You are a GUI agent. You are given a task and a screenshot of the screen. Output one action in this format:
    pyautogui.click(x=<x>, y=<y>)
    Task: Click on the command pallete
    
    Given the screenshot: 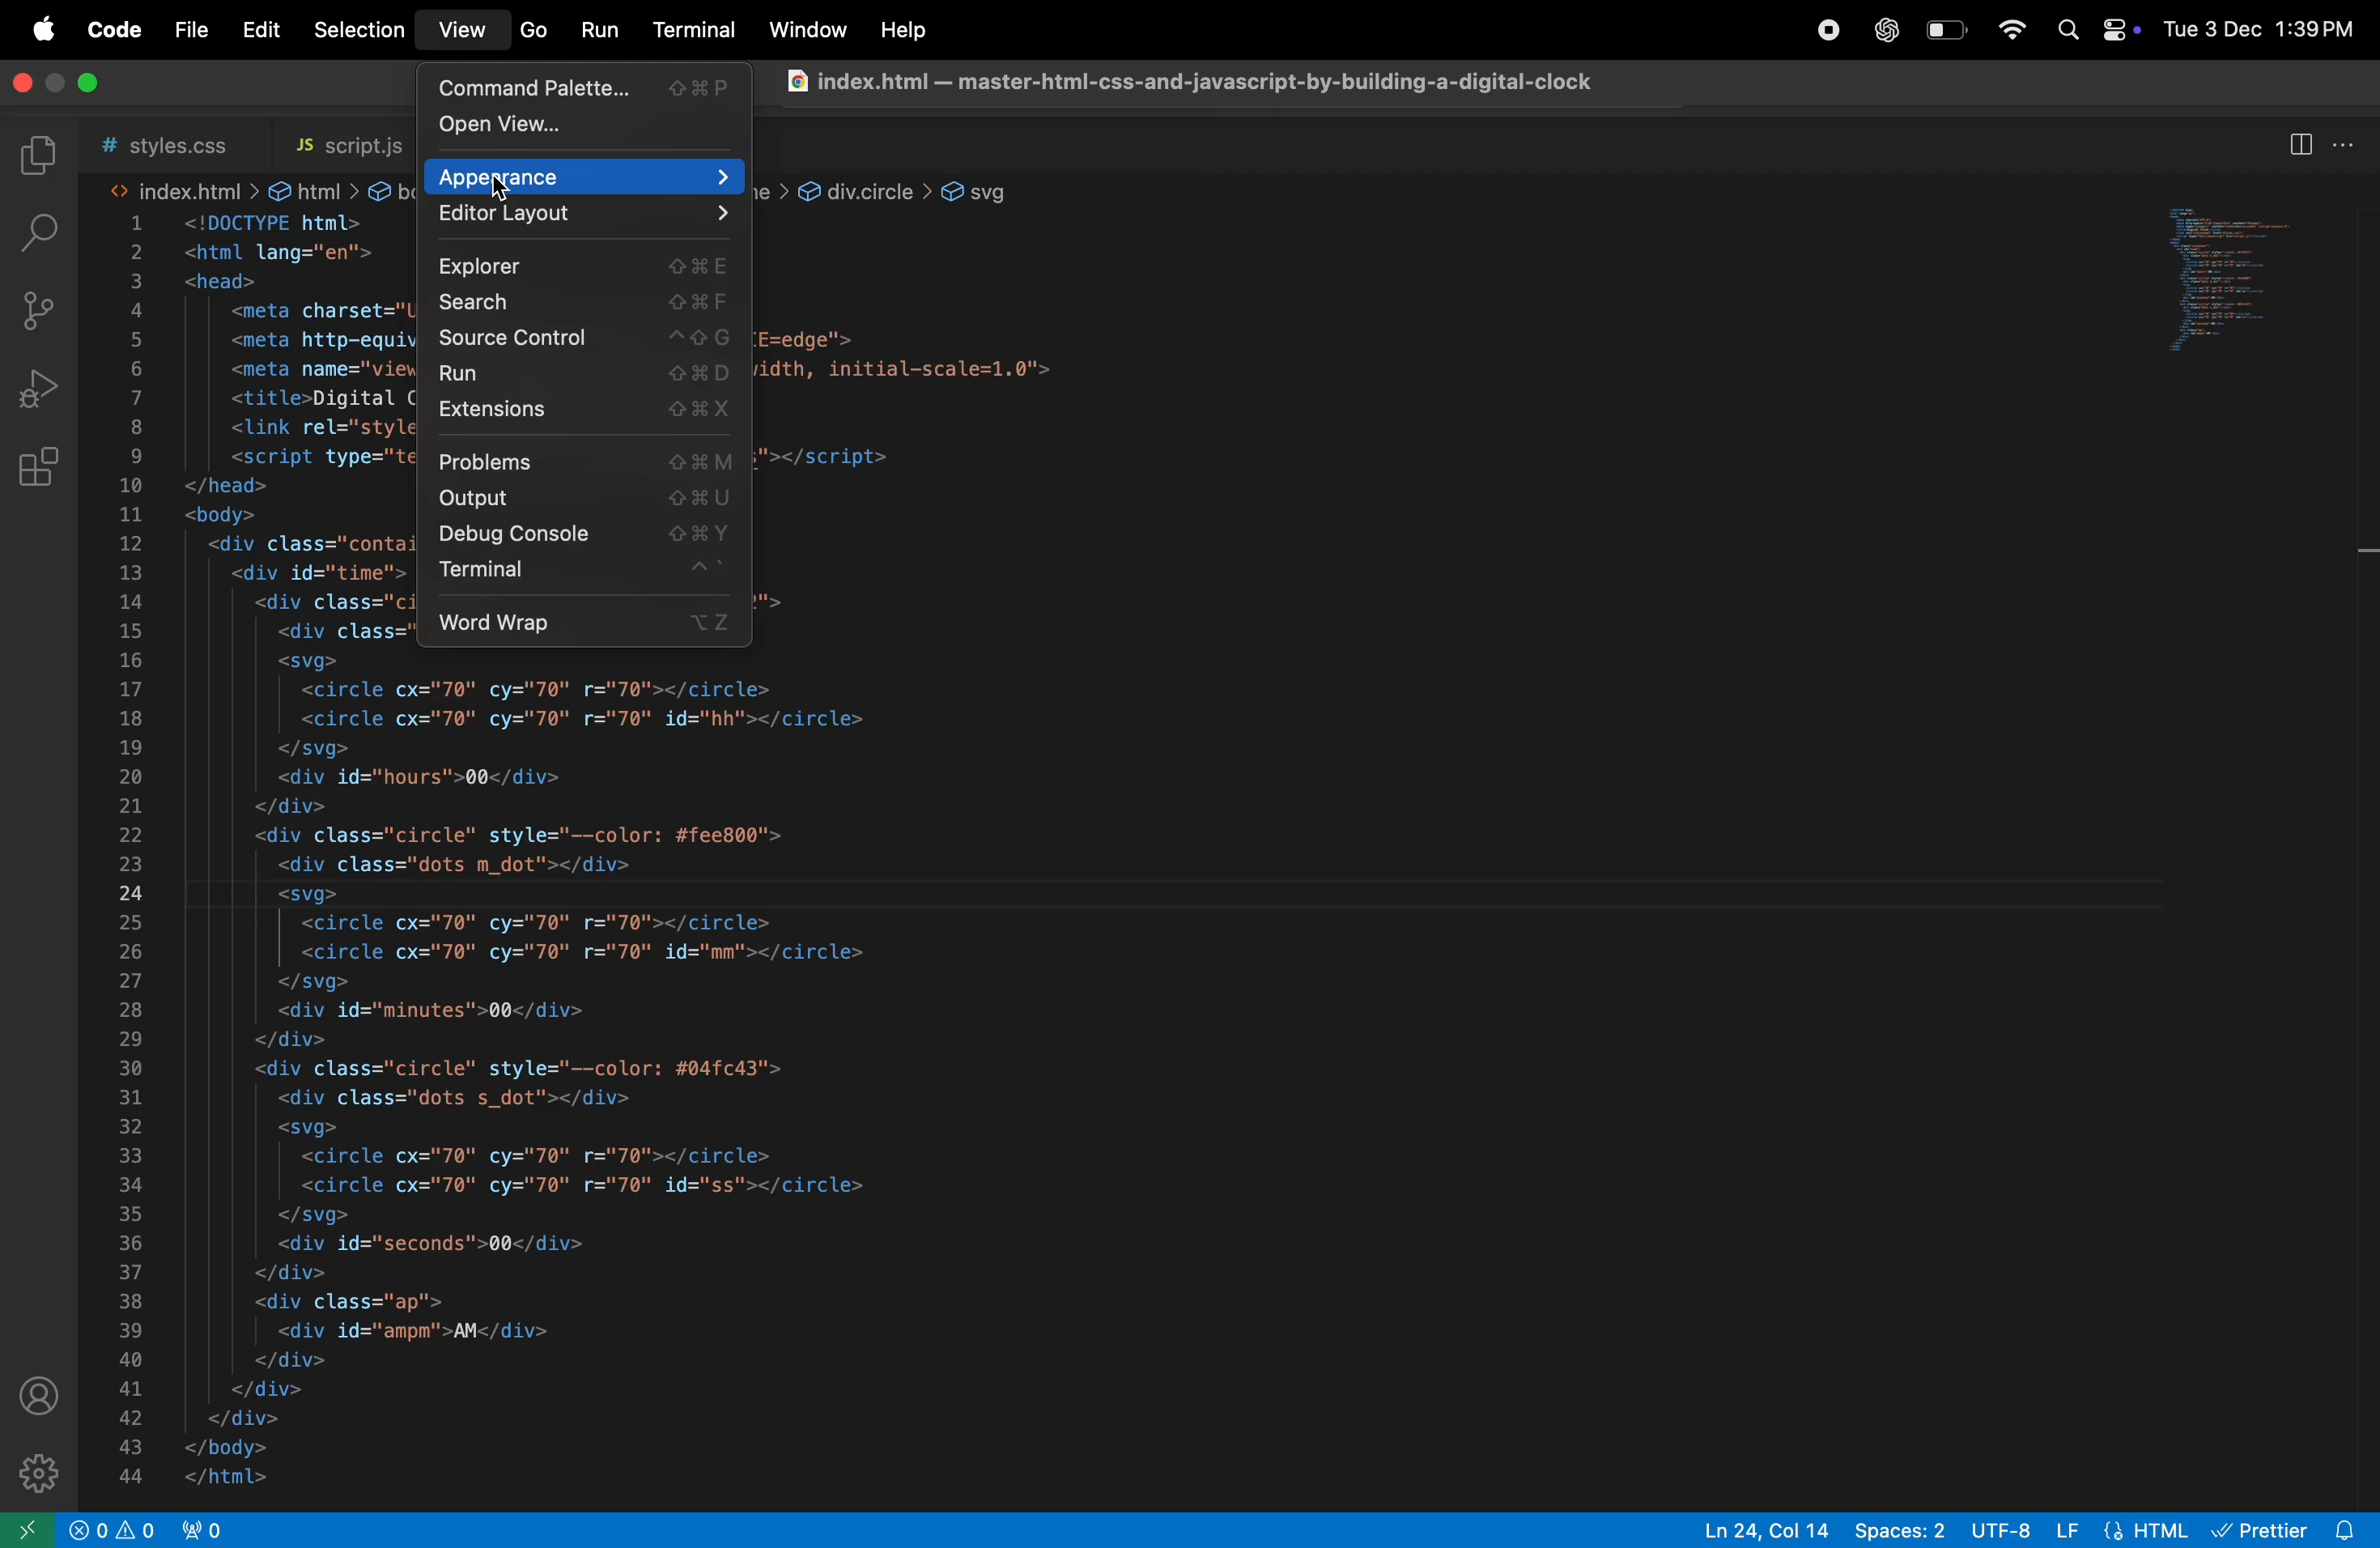 What is the action you would take?
    pyautogui.click(x=587, y=91)
    